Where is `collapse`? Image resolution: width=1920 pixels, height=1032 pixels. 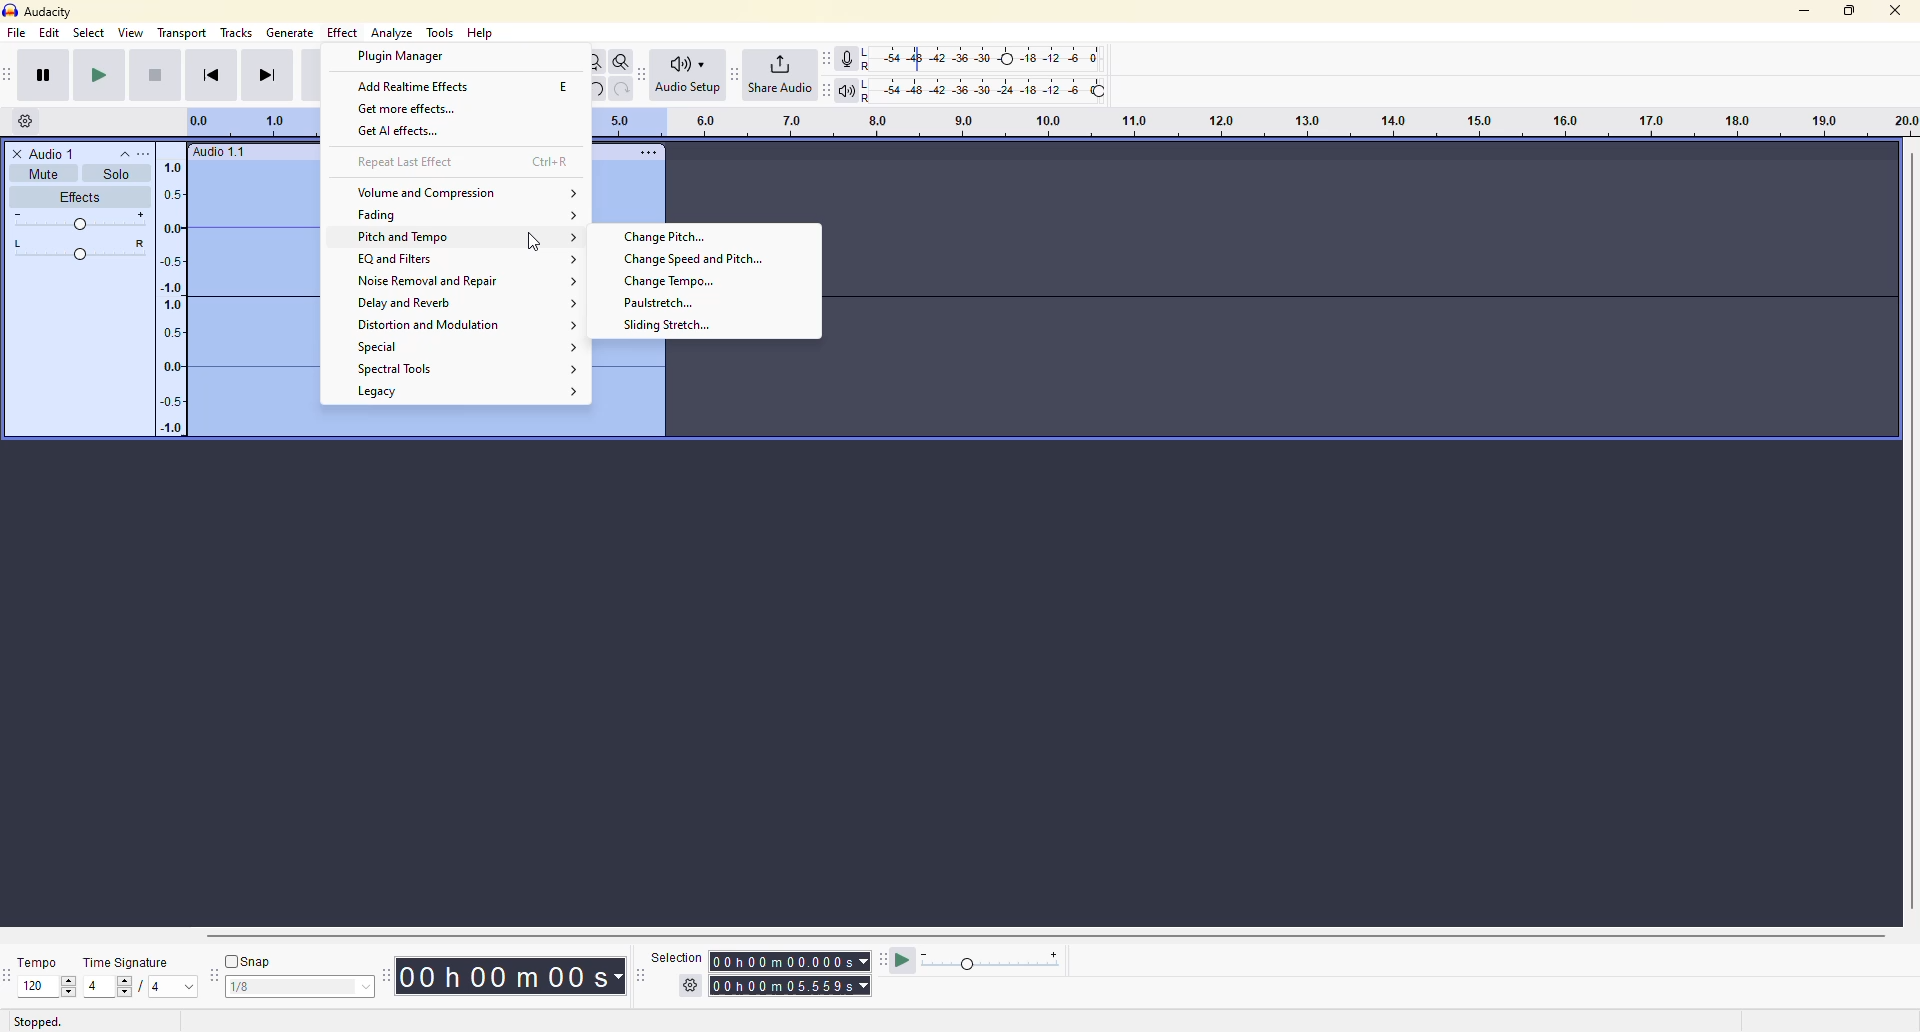
collapse is located at coordinates (124, 153).